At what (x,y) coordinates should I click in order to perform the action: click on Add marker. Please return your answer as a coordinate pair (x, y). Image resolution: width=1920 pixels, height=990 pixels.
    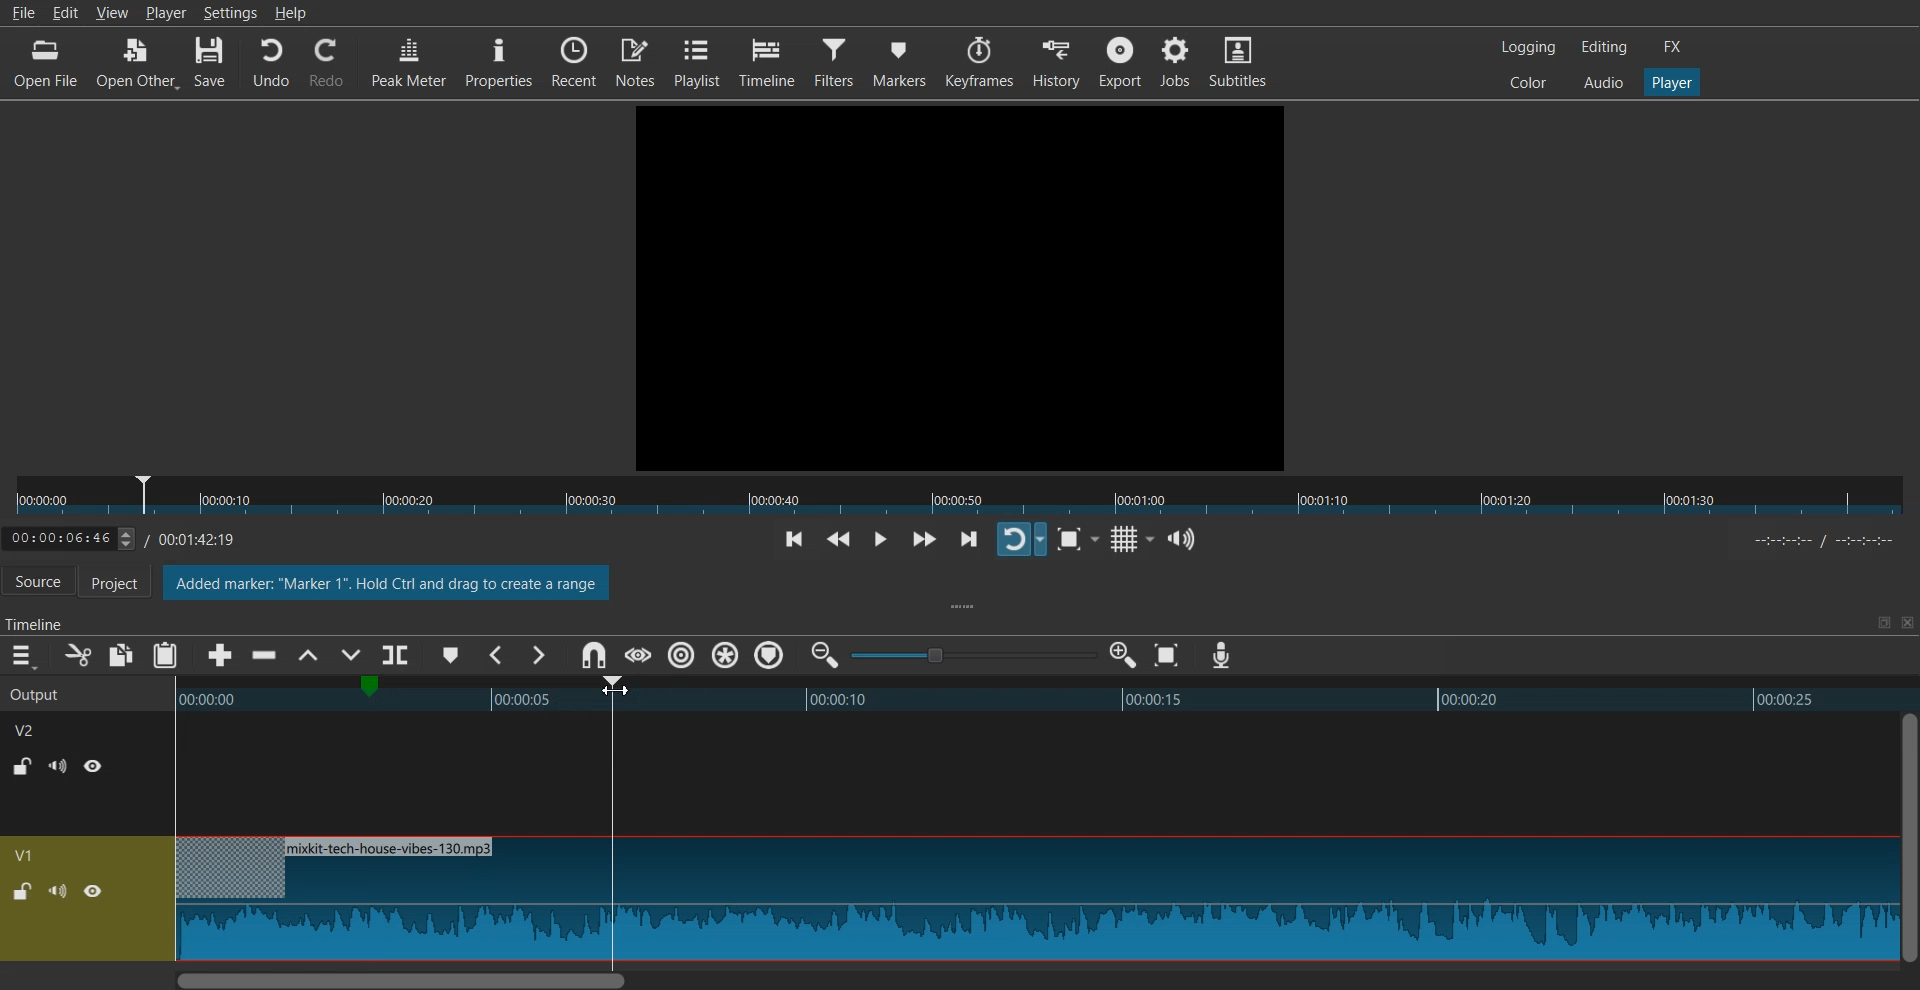
    Looking at the image, I should click on (451, 655).